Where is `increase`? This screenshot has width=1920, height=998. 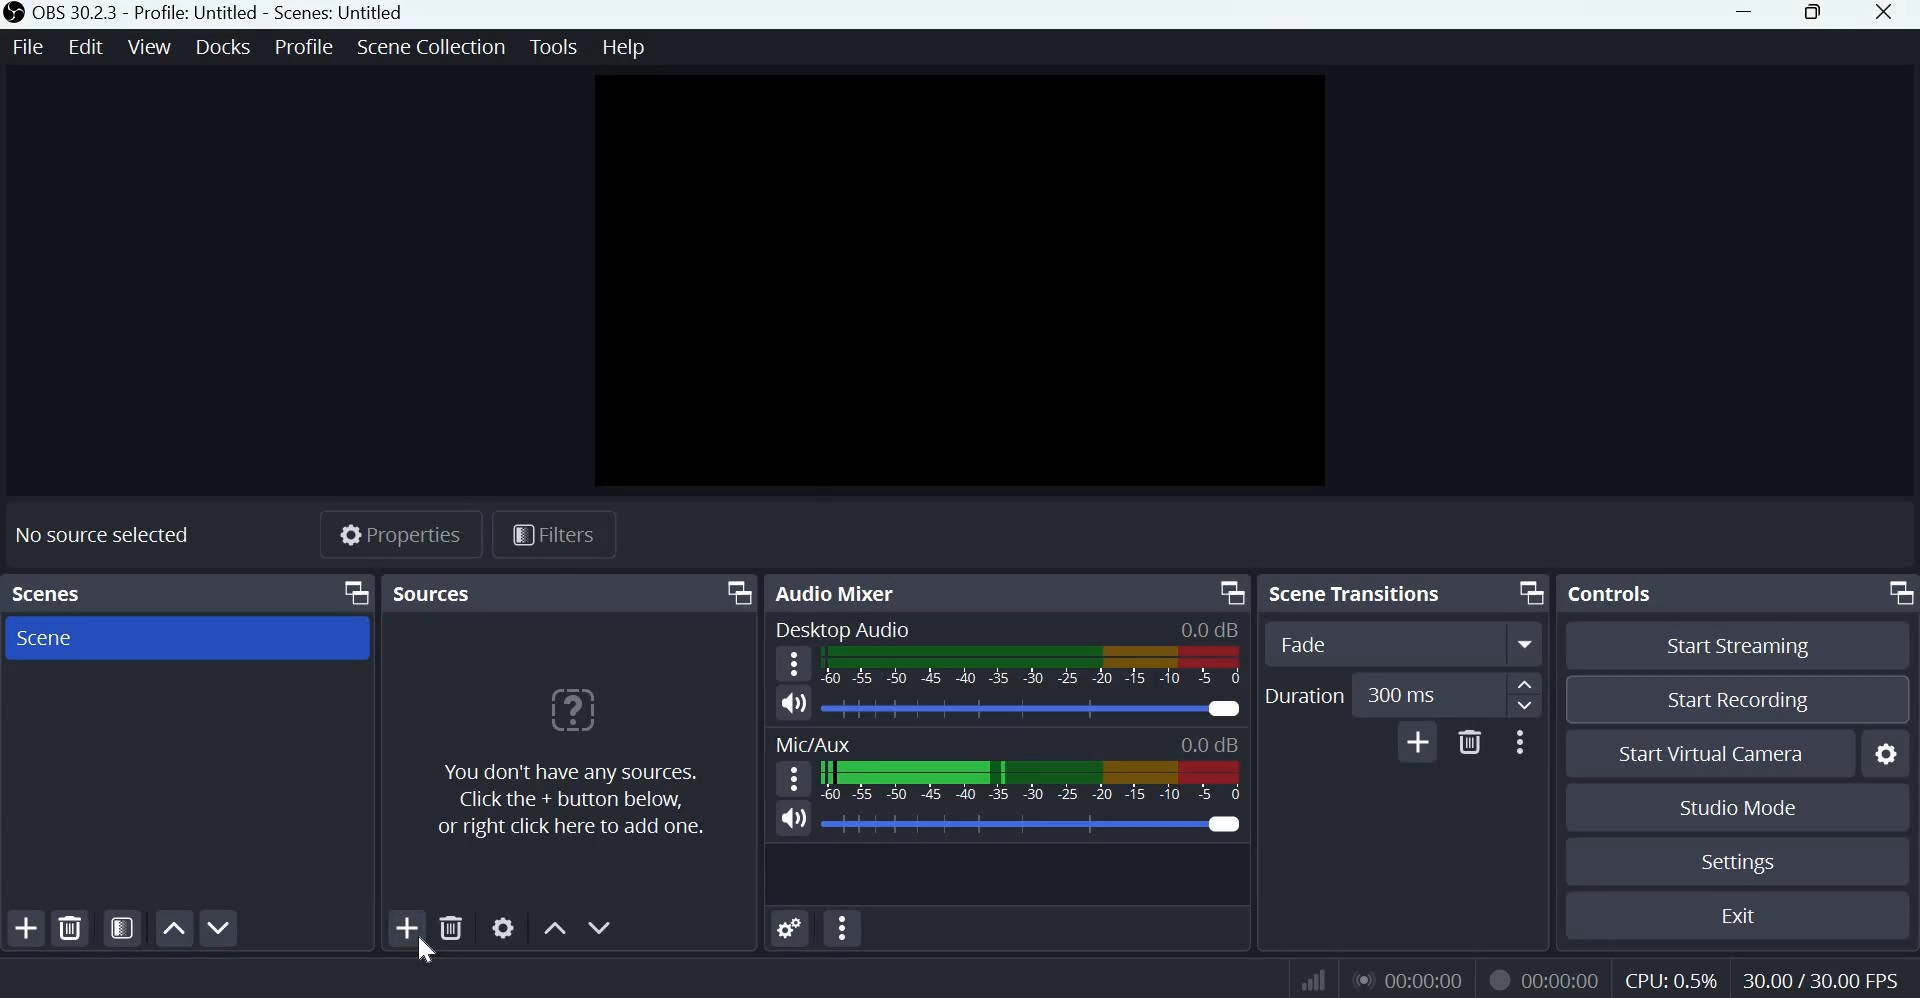 increase is located at coordinates (1531, 685).